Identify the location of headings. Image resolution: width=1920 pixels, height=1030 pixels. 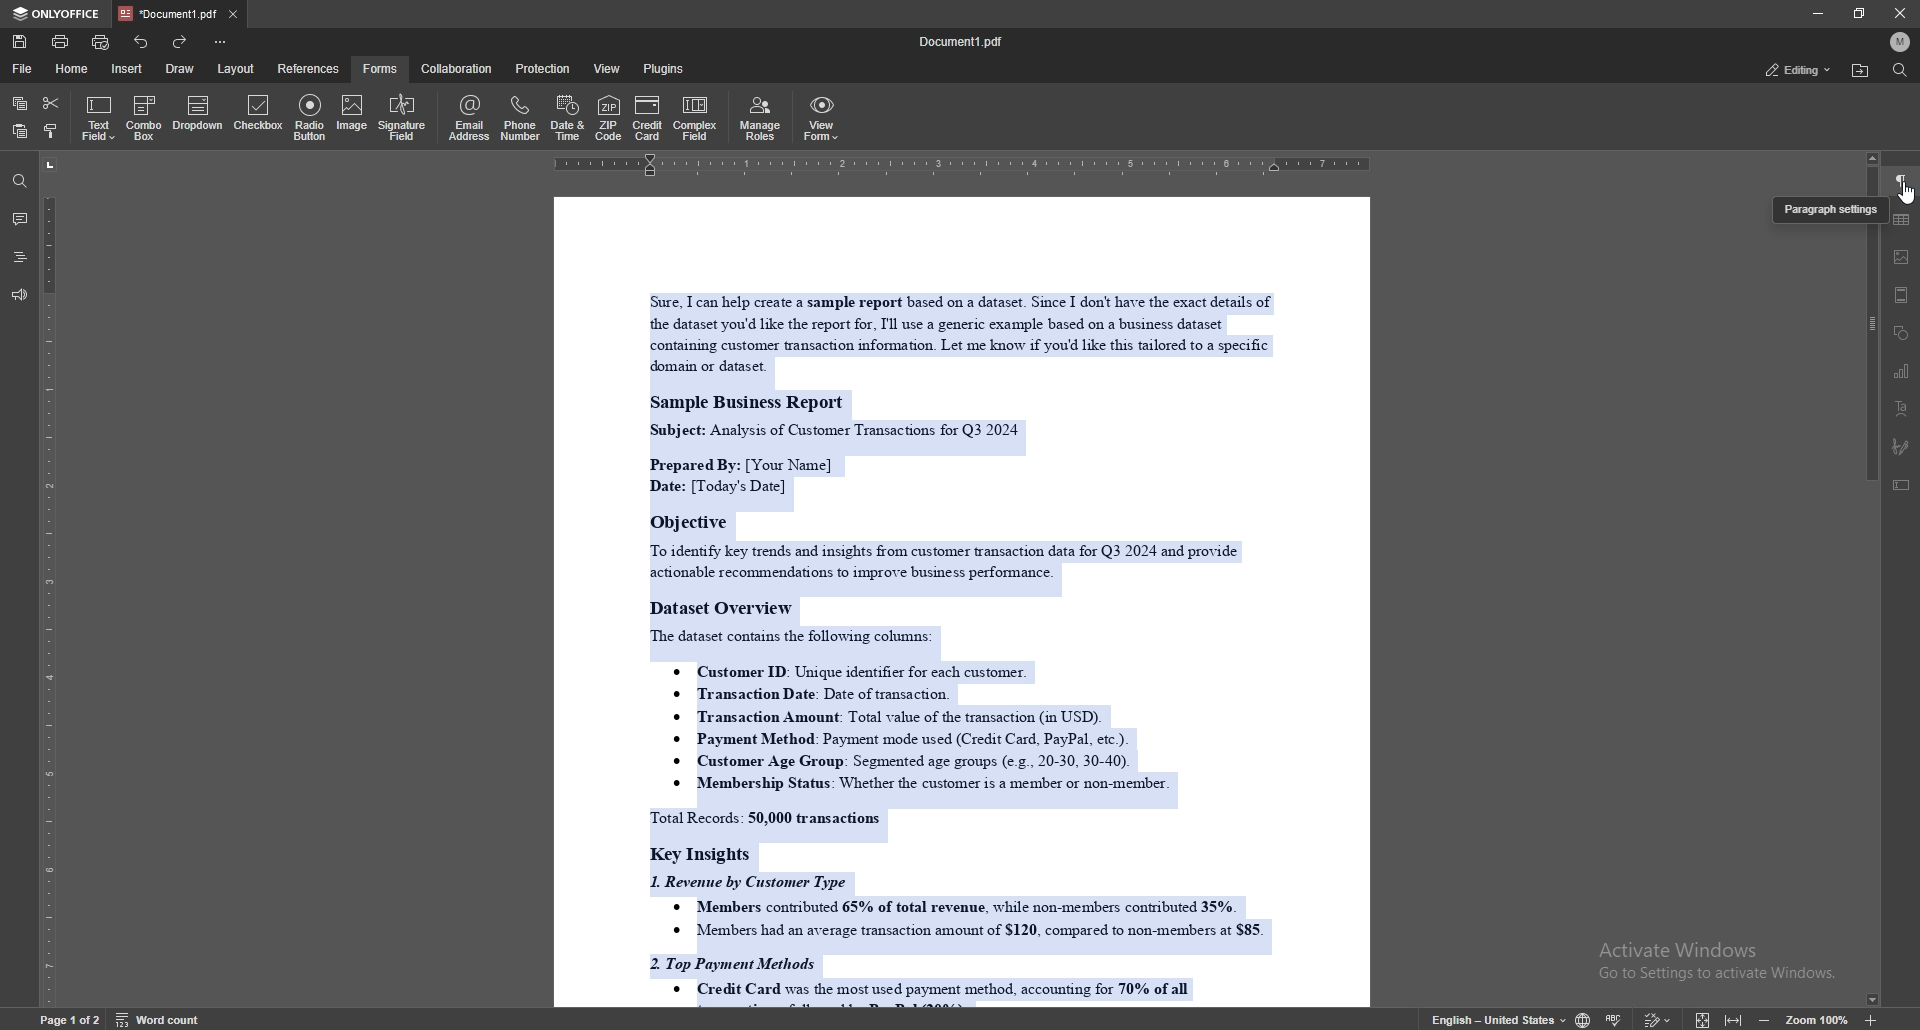
(20, 257).